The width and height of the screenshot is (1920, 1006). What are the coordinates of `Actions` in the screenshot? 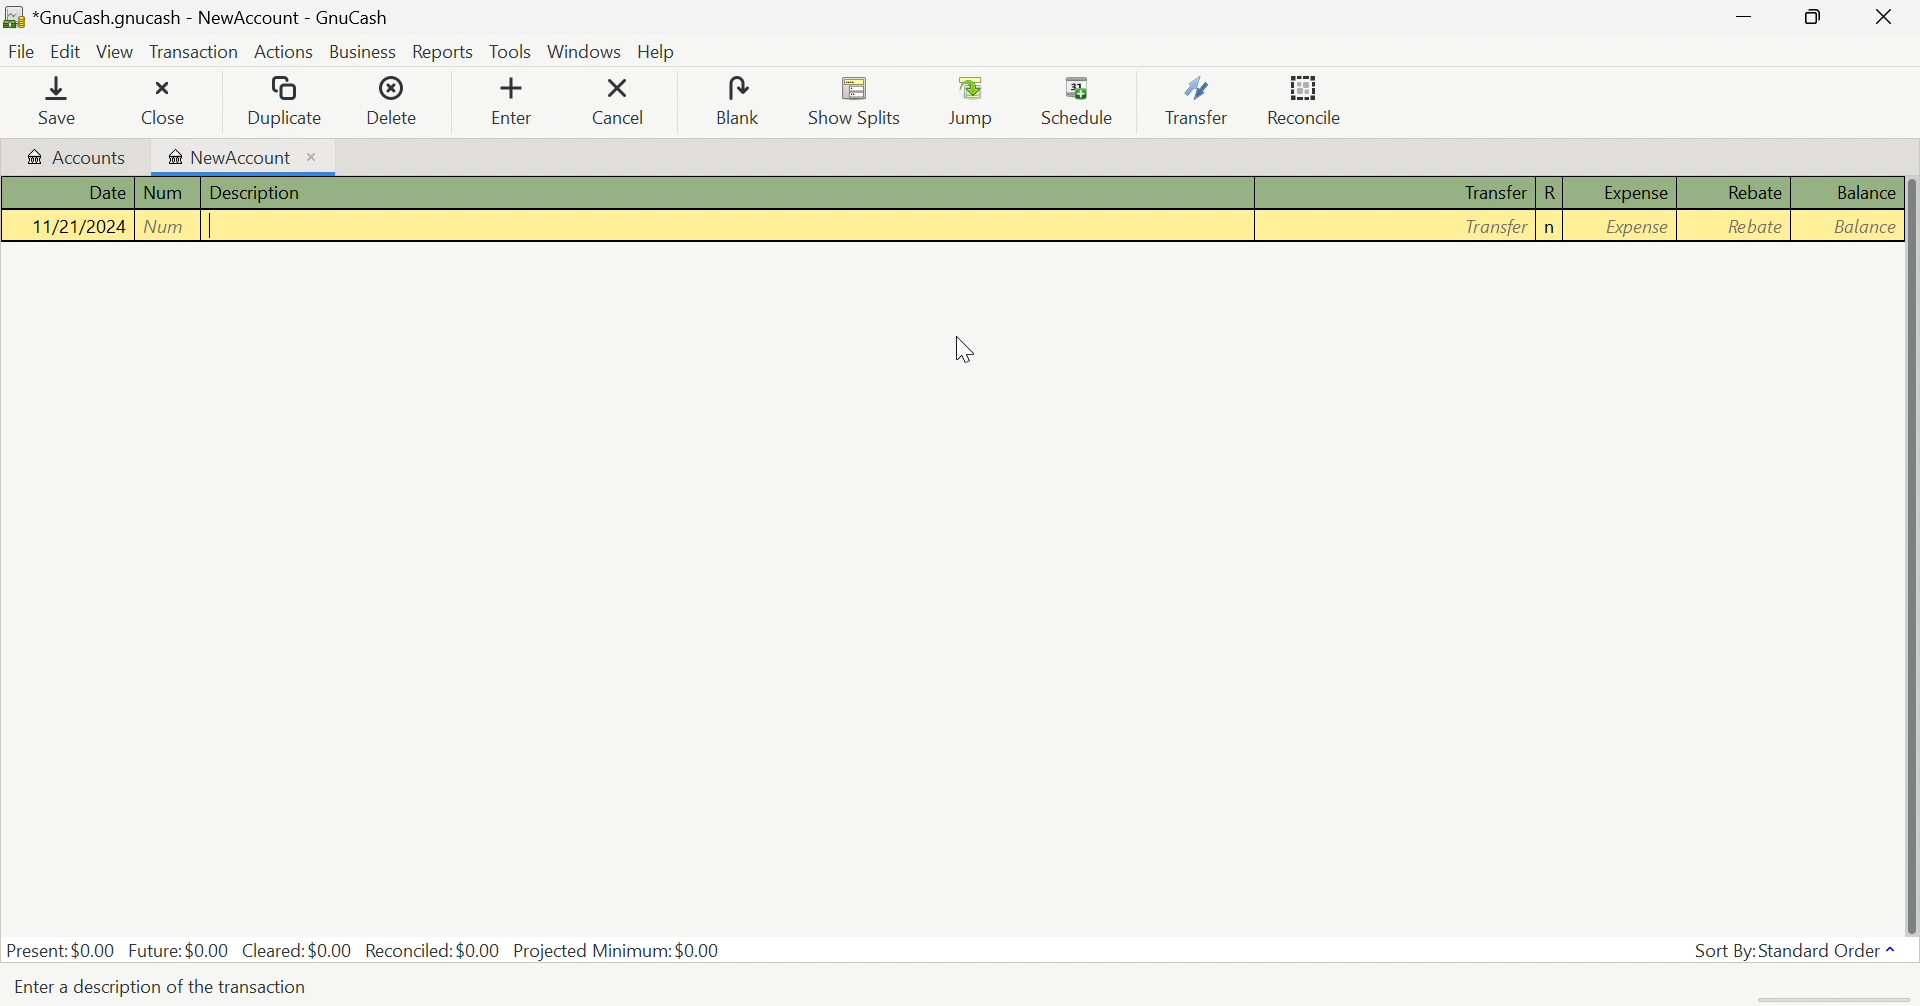 It's located at (284, 52).